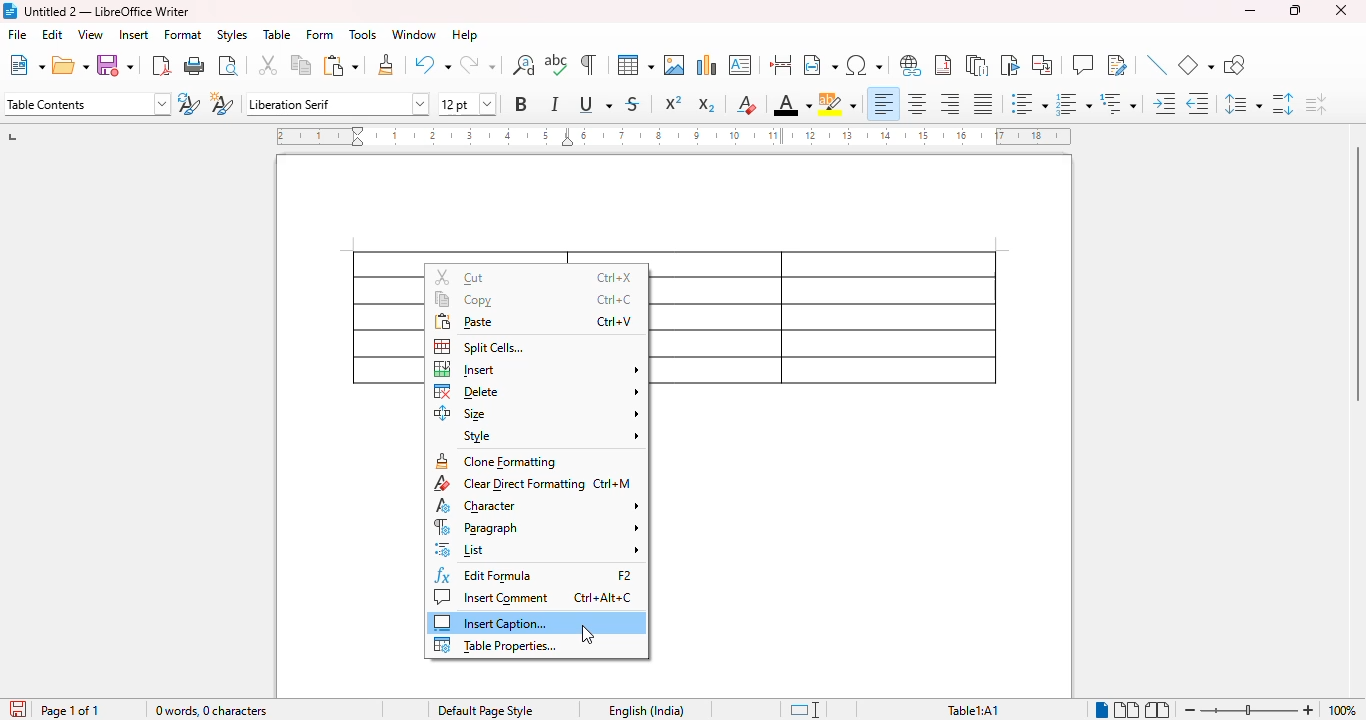 This screenshot has width=1366, height=720. I want to click on close, so click(1341, 10).